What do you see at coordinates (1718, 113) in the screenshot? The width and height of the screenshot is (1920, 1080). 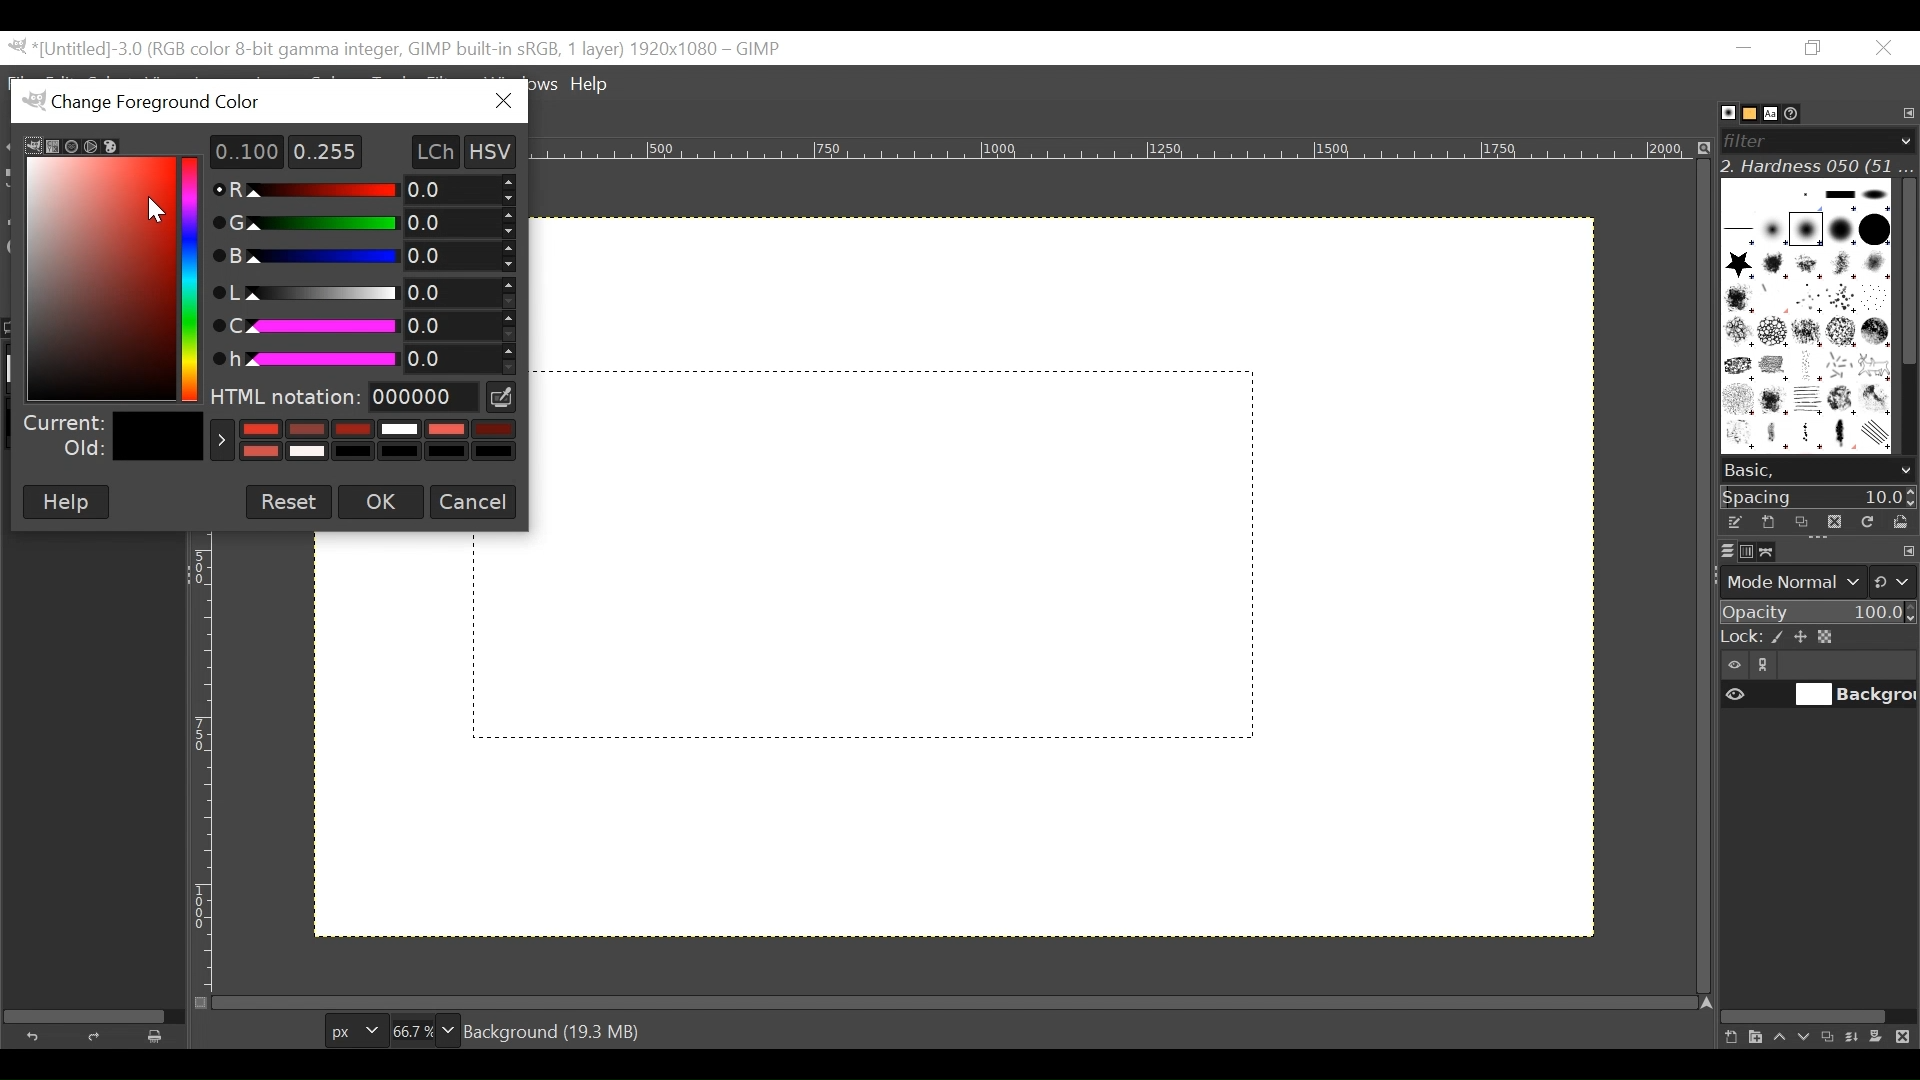 I see `Brushes` at bounding box center [1718, 113].